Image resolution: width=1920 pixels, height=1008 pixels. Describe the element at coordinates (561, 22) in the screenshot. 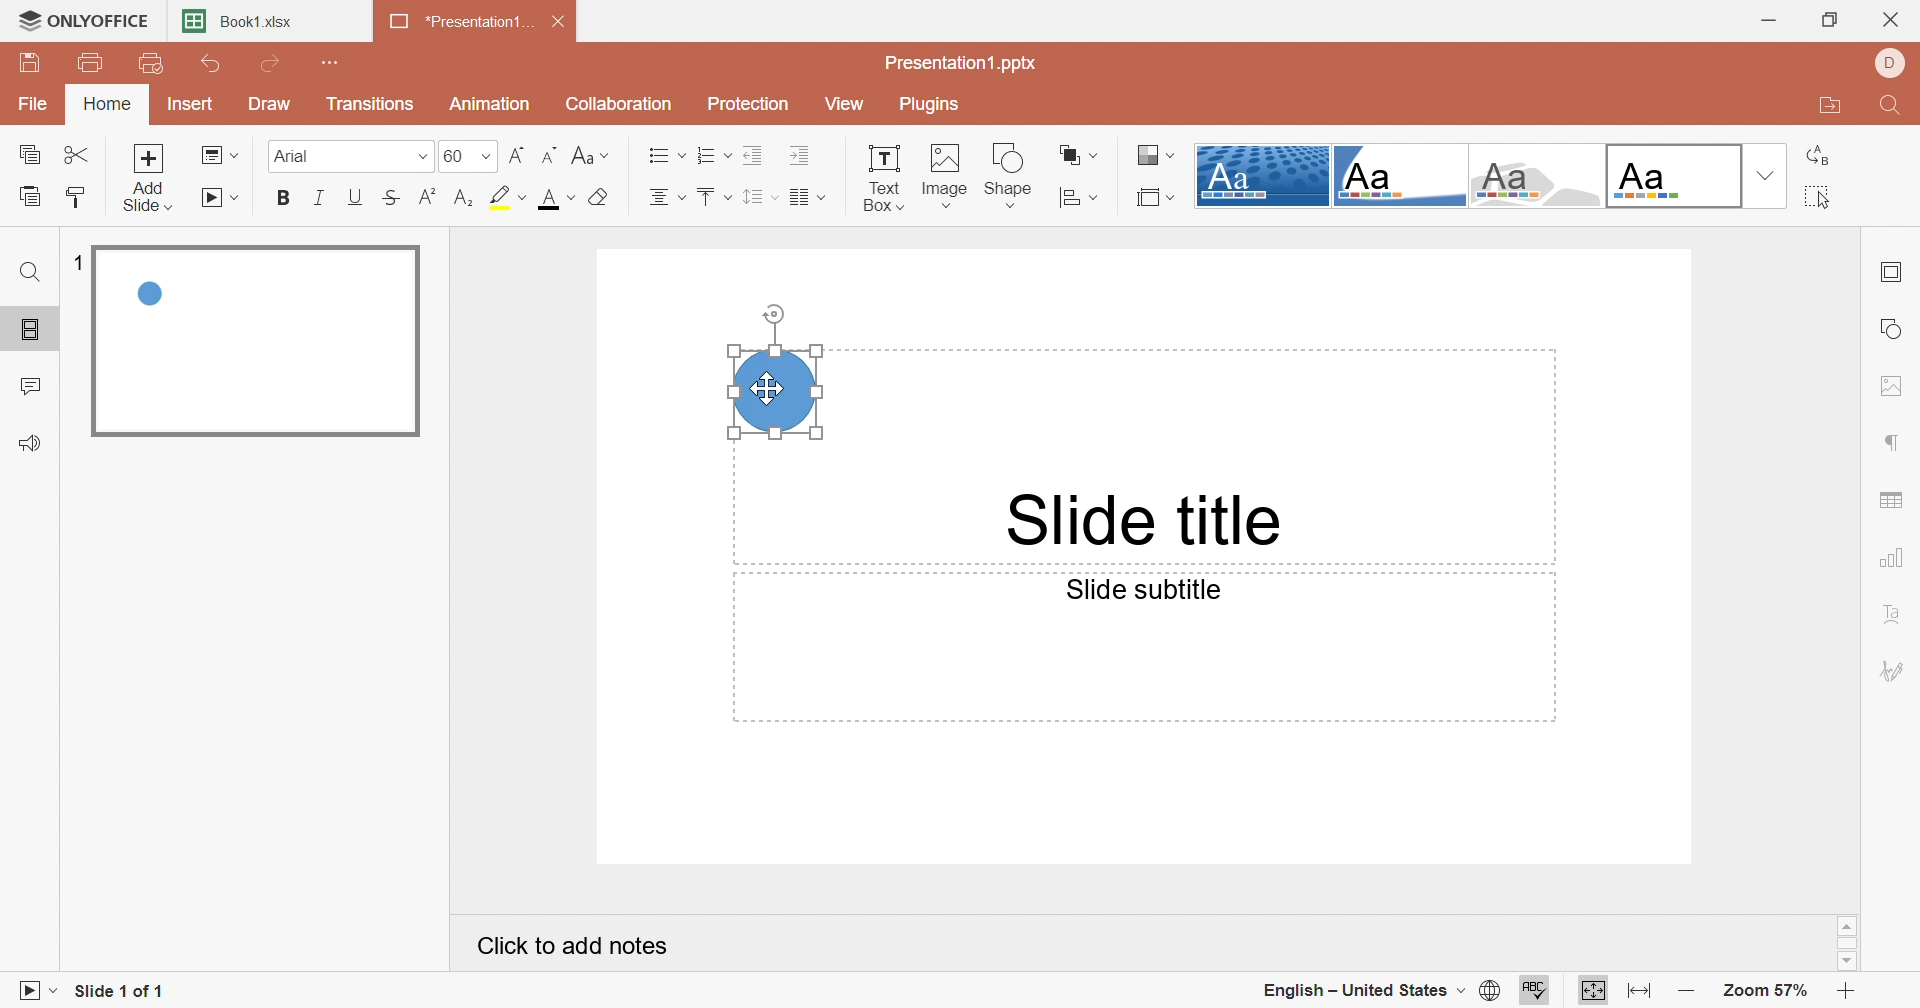

I see `Close` at that location.